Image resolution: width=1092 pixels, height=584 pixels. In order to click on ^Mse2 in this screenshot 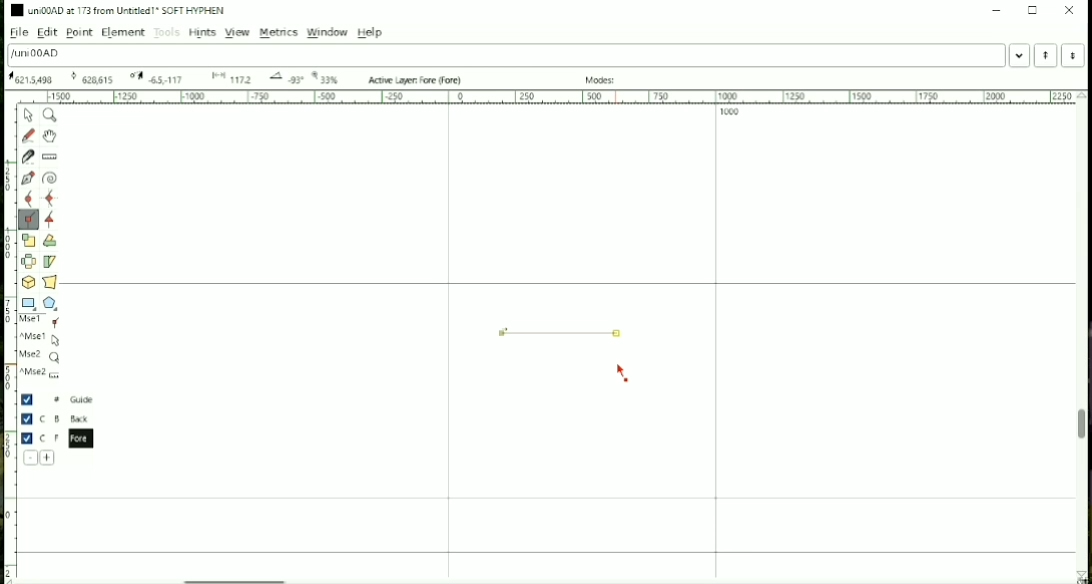, I will do `click(42, 374)`.